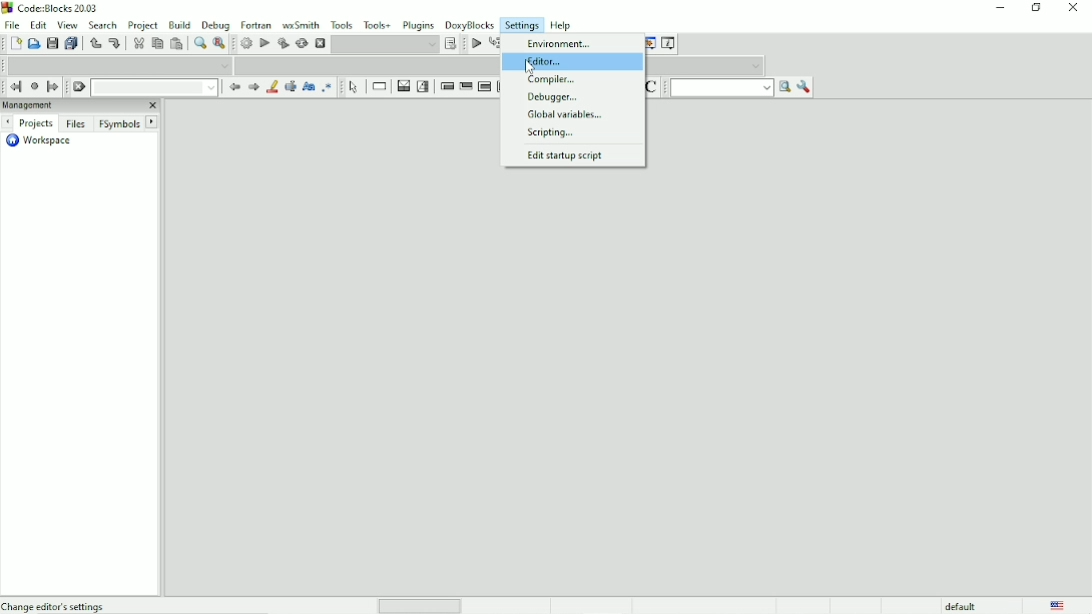  I want to click on Run, so click(263, 44).